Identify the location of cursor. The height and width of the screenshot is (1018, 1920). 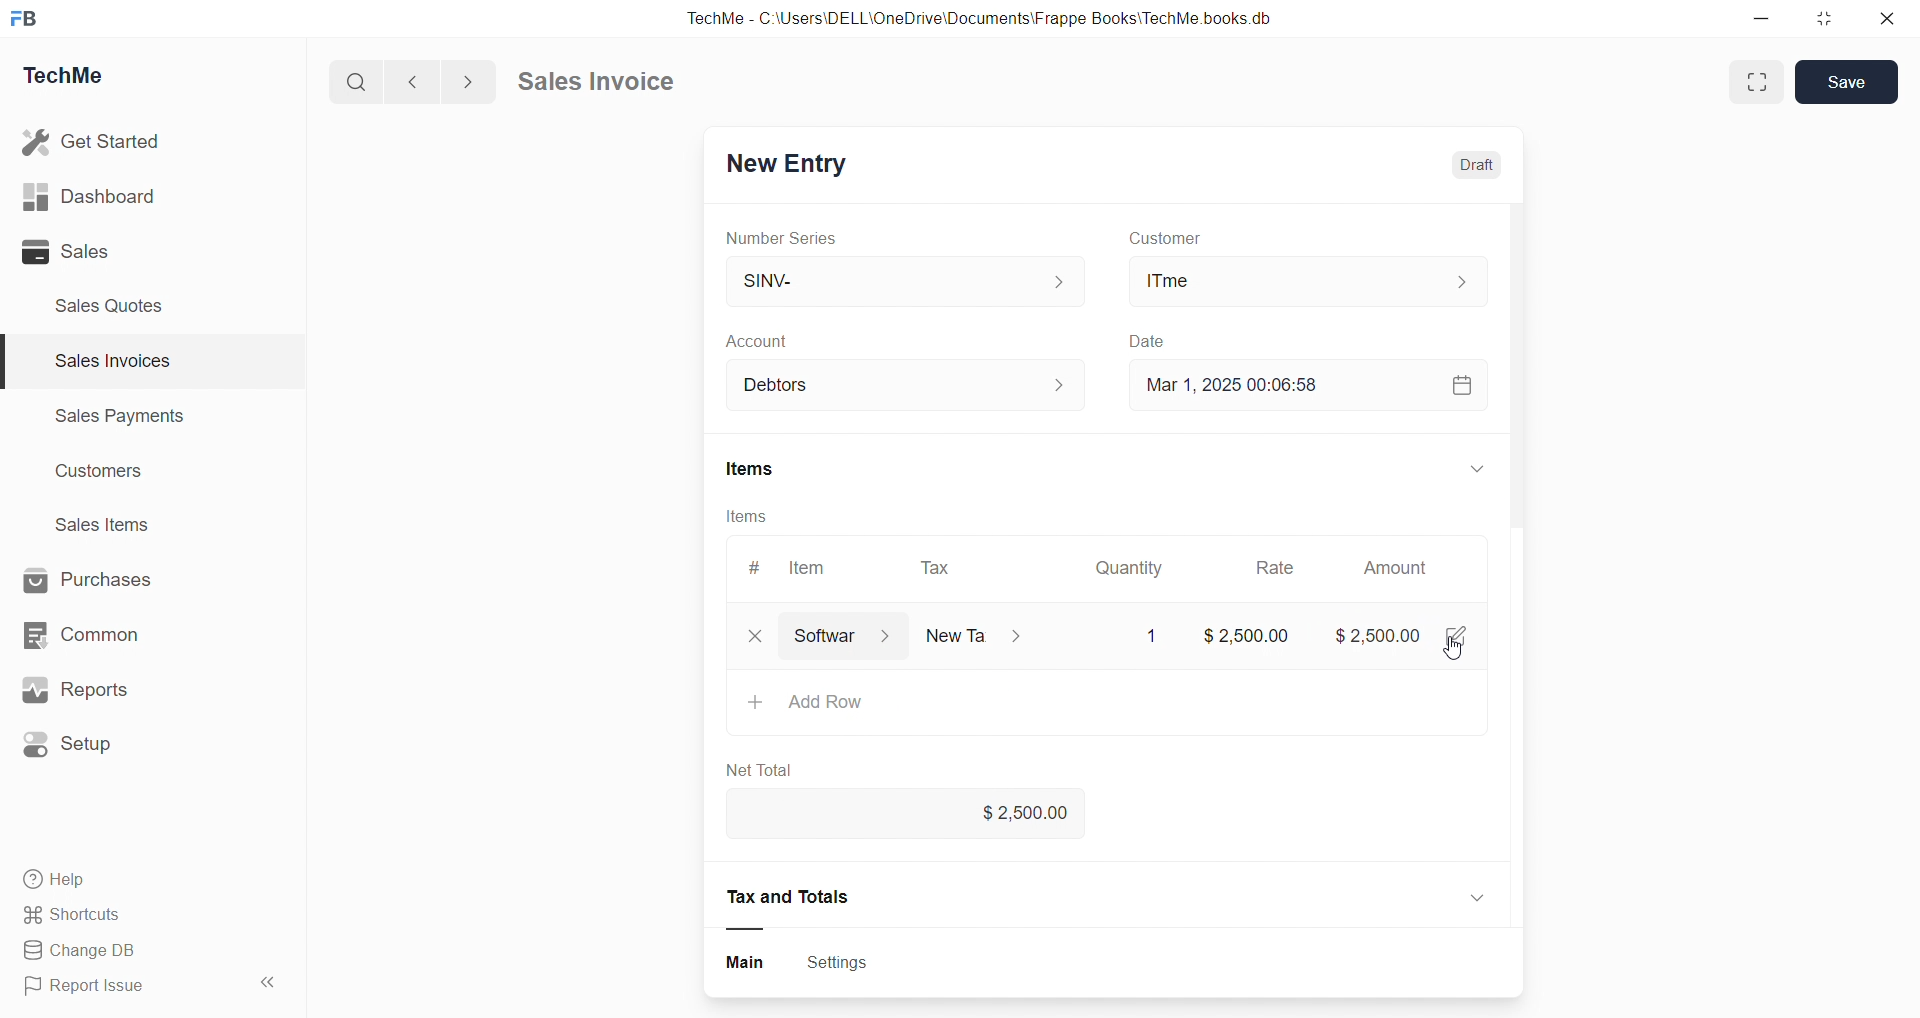
(1459, 654).